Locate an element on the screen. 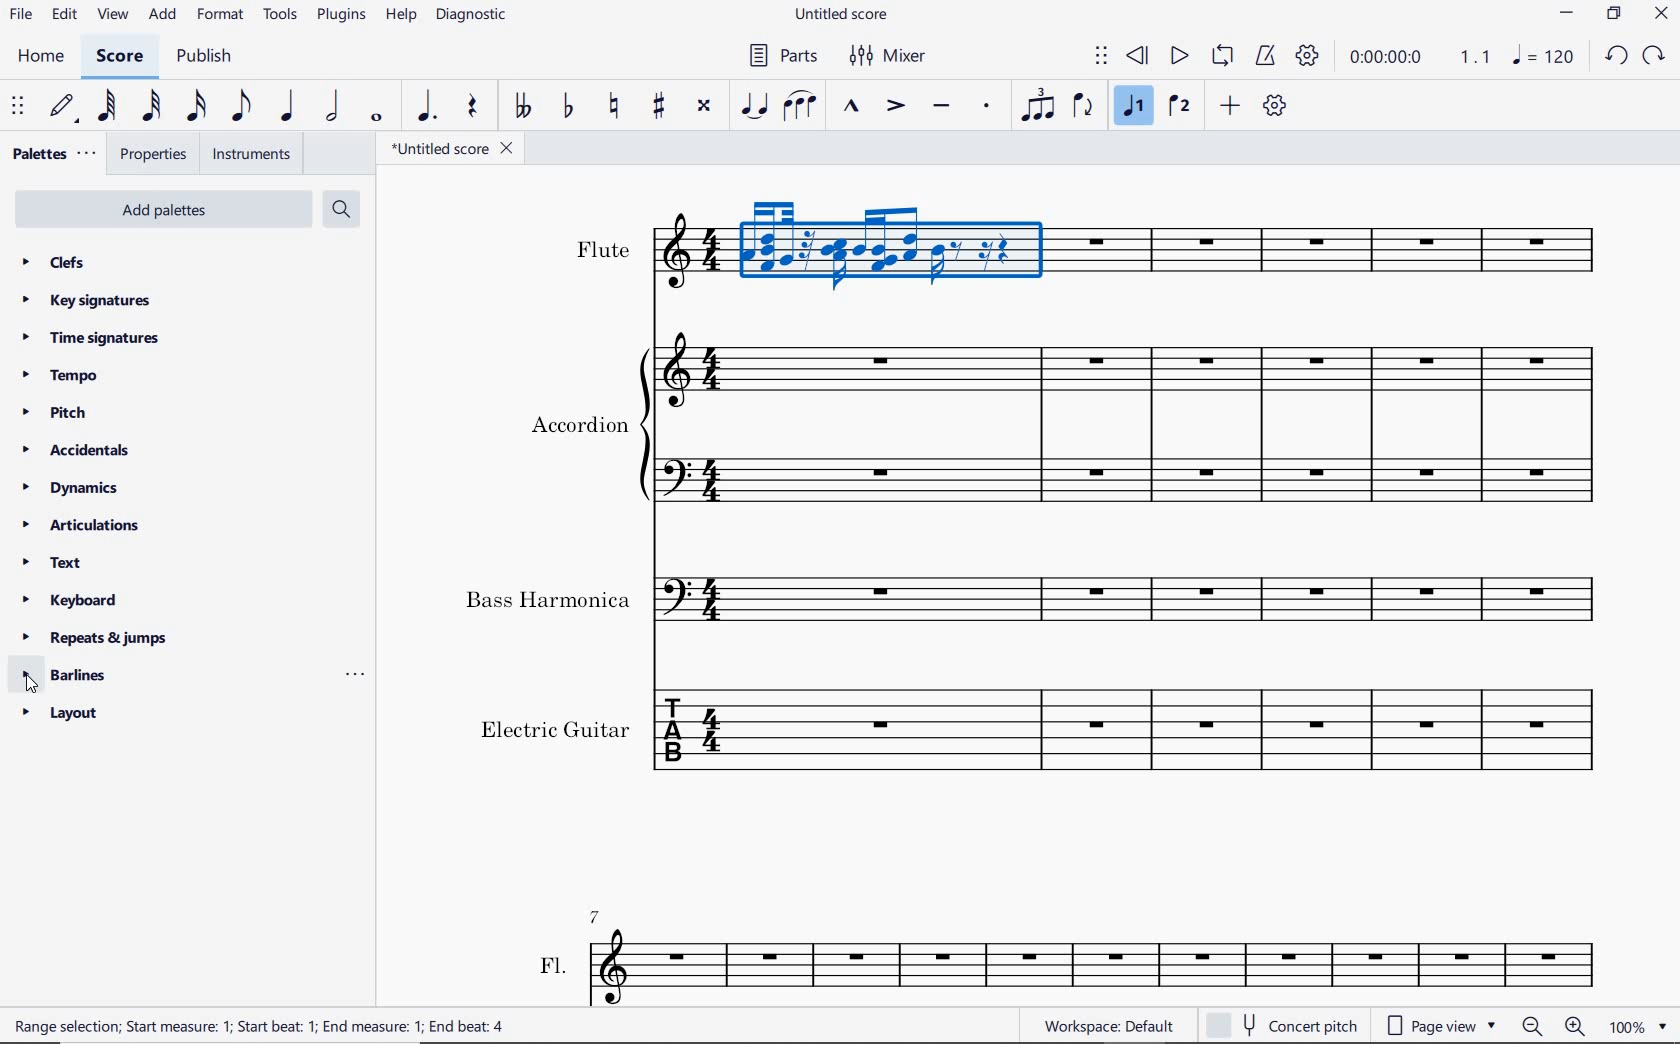  search palettes is located at coordinates (341, 208).